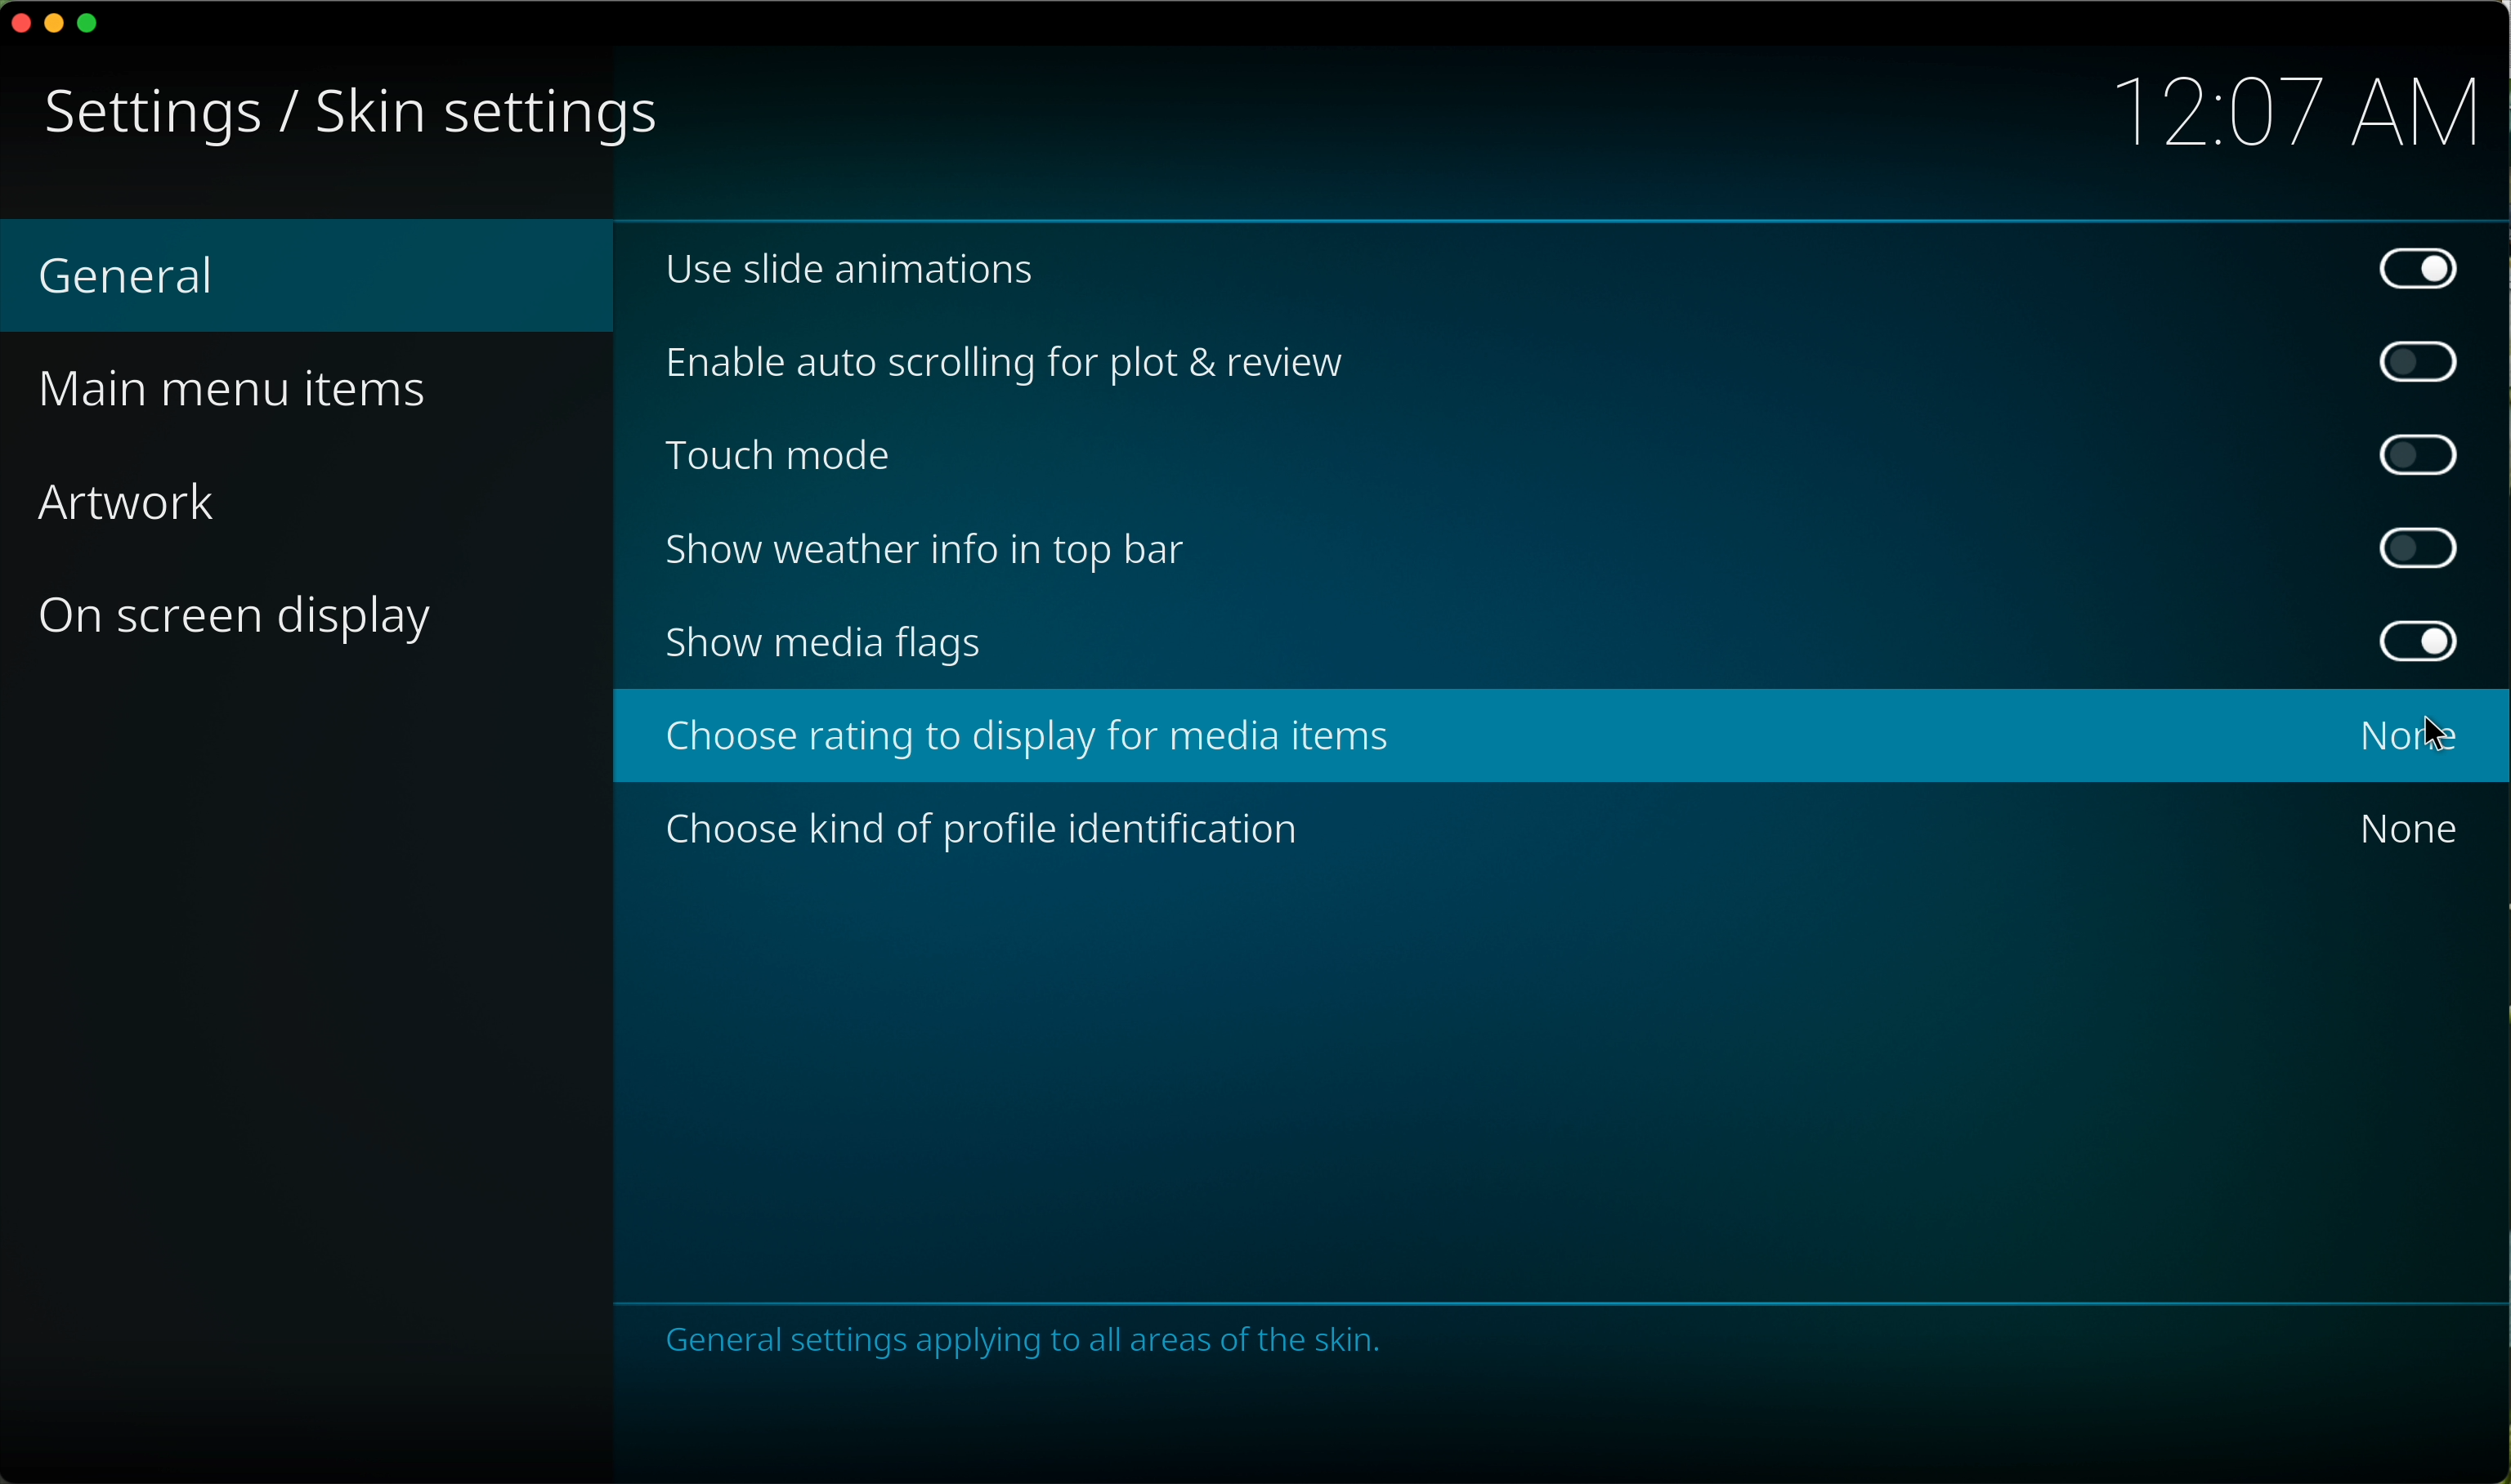  I want to click on skin settings, so click(342, 112).